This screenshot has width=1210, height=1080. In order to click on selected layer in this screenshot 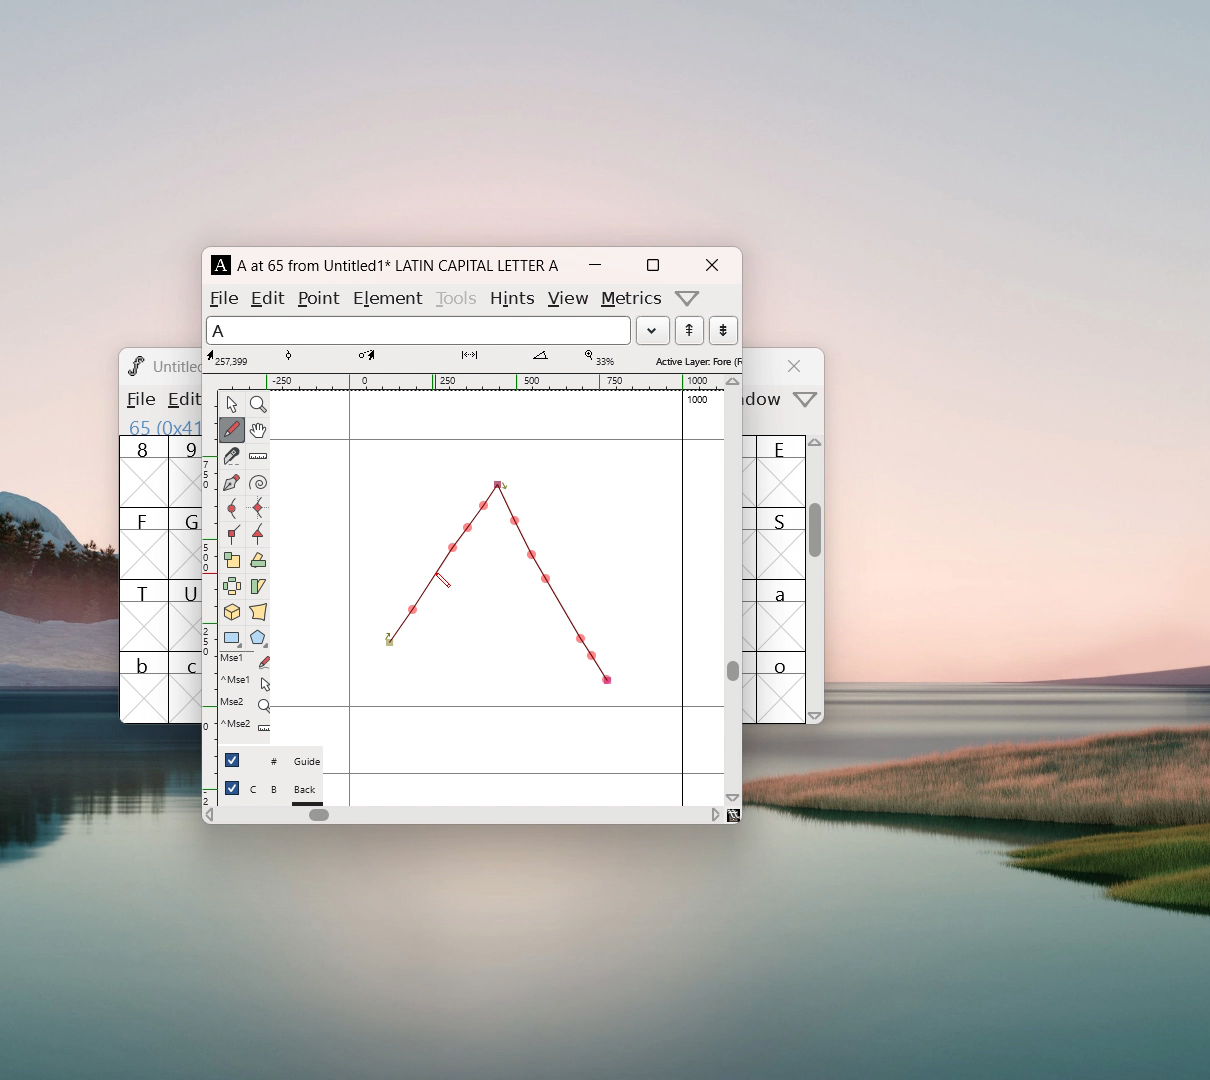, I will do `click(695, 360)`.